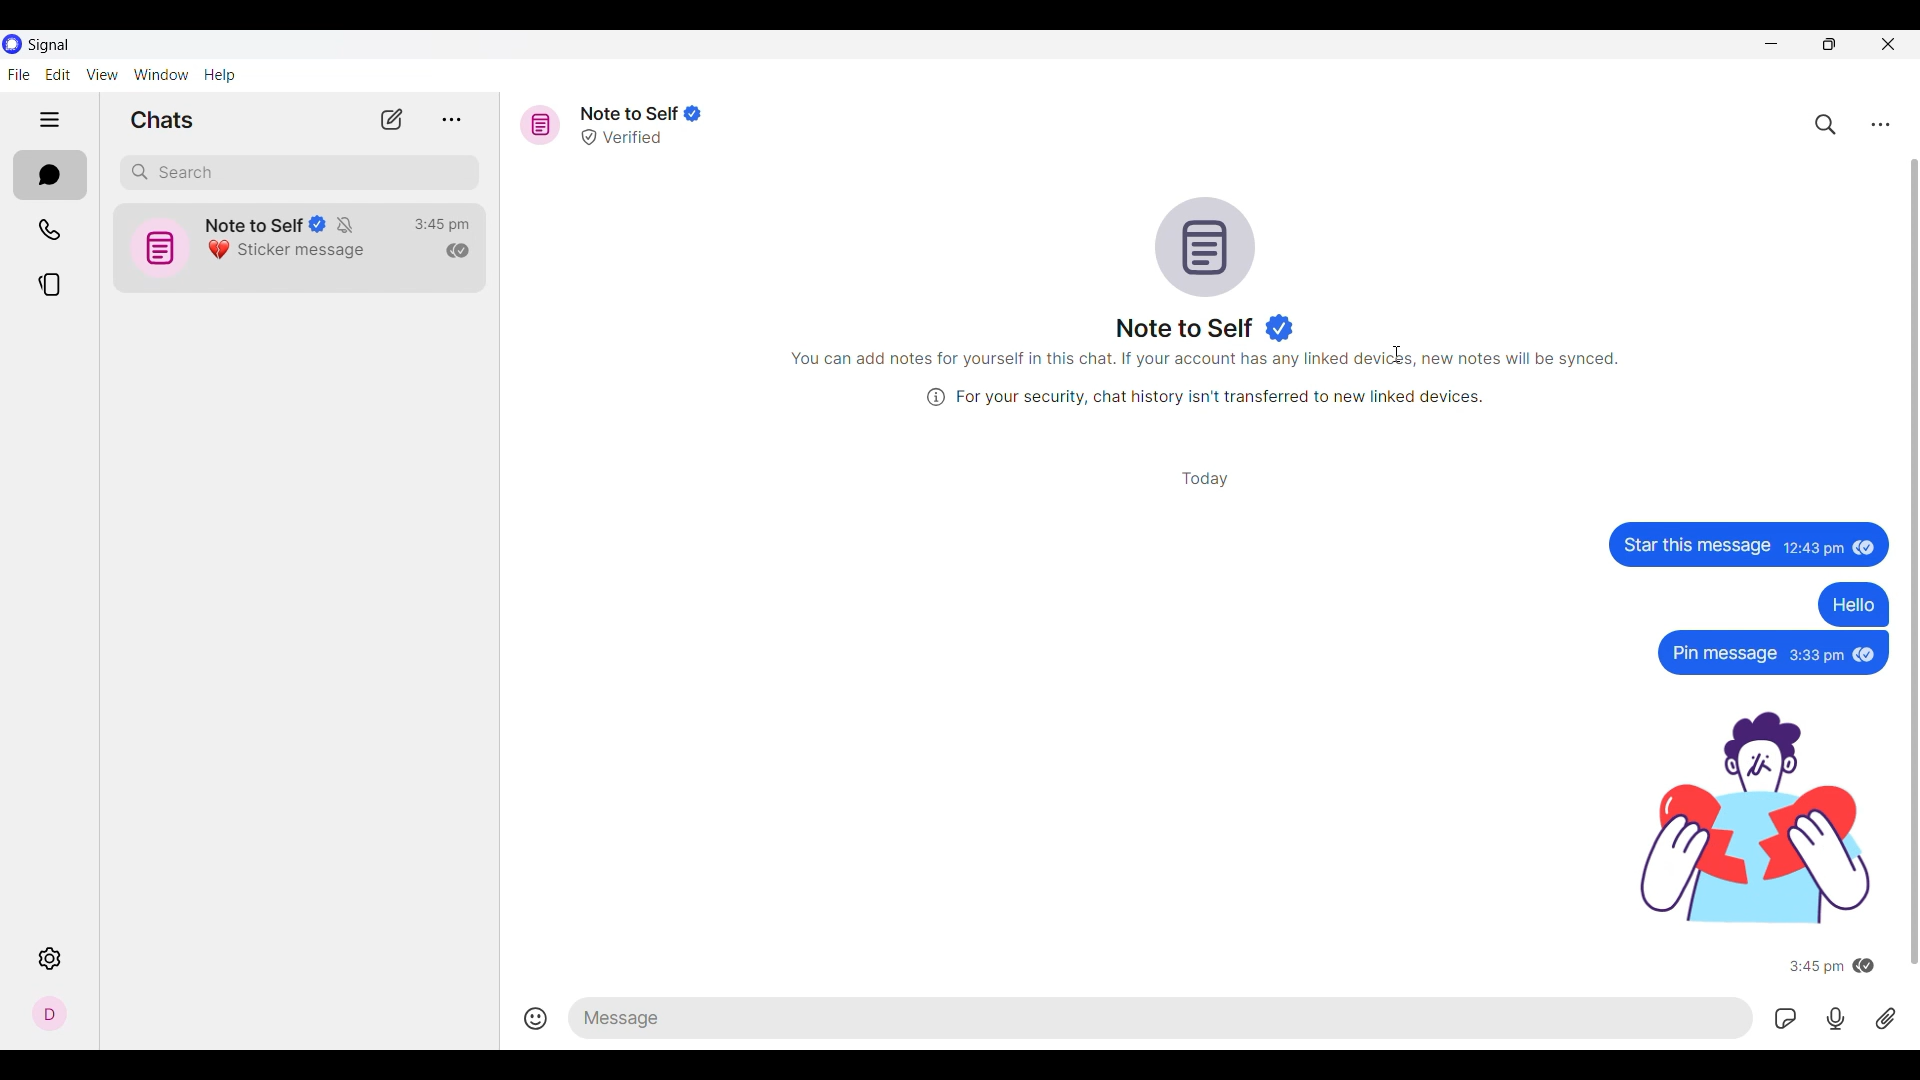 Image resolution: width=1920 pixels, height=1080 pixels. What do you see at coordinates (1722, 653) in the screenshot?
I see `Pin message` at bounding box center [1722, 653].